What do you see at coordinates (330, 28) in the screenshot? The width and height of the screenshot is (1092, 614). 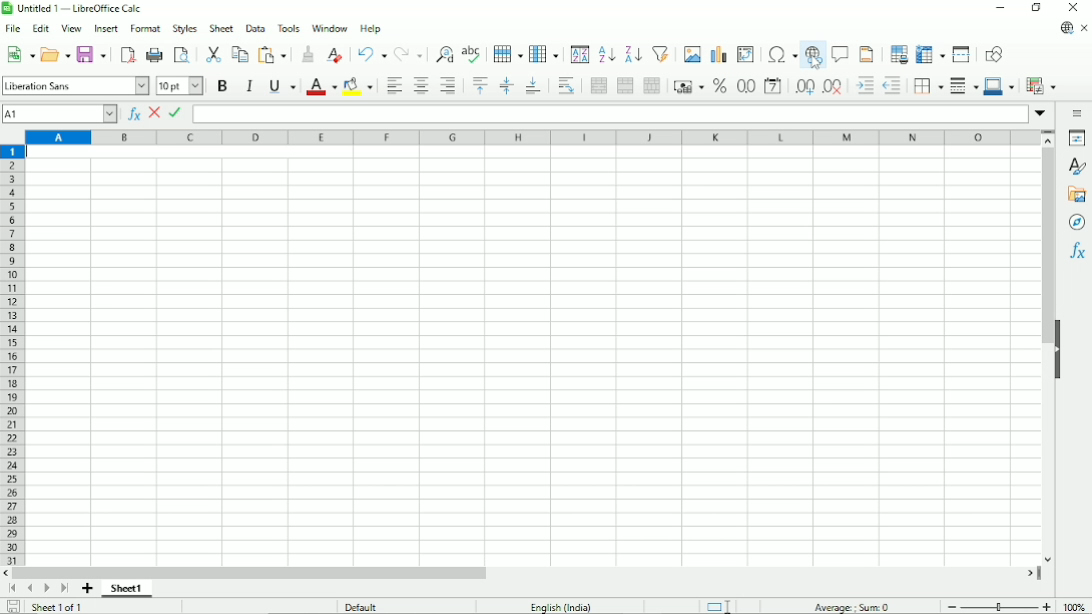 I see `Window` at bounding box center [330, 28].